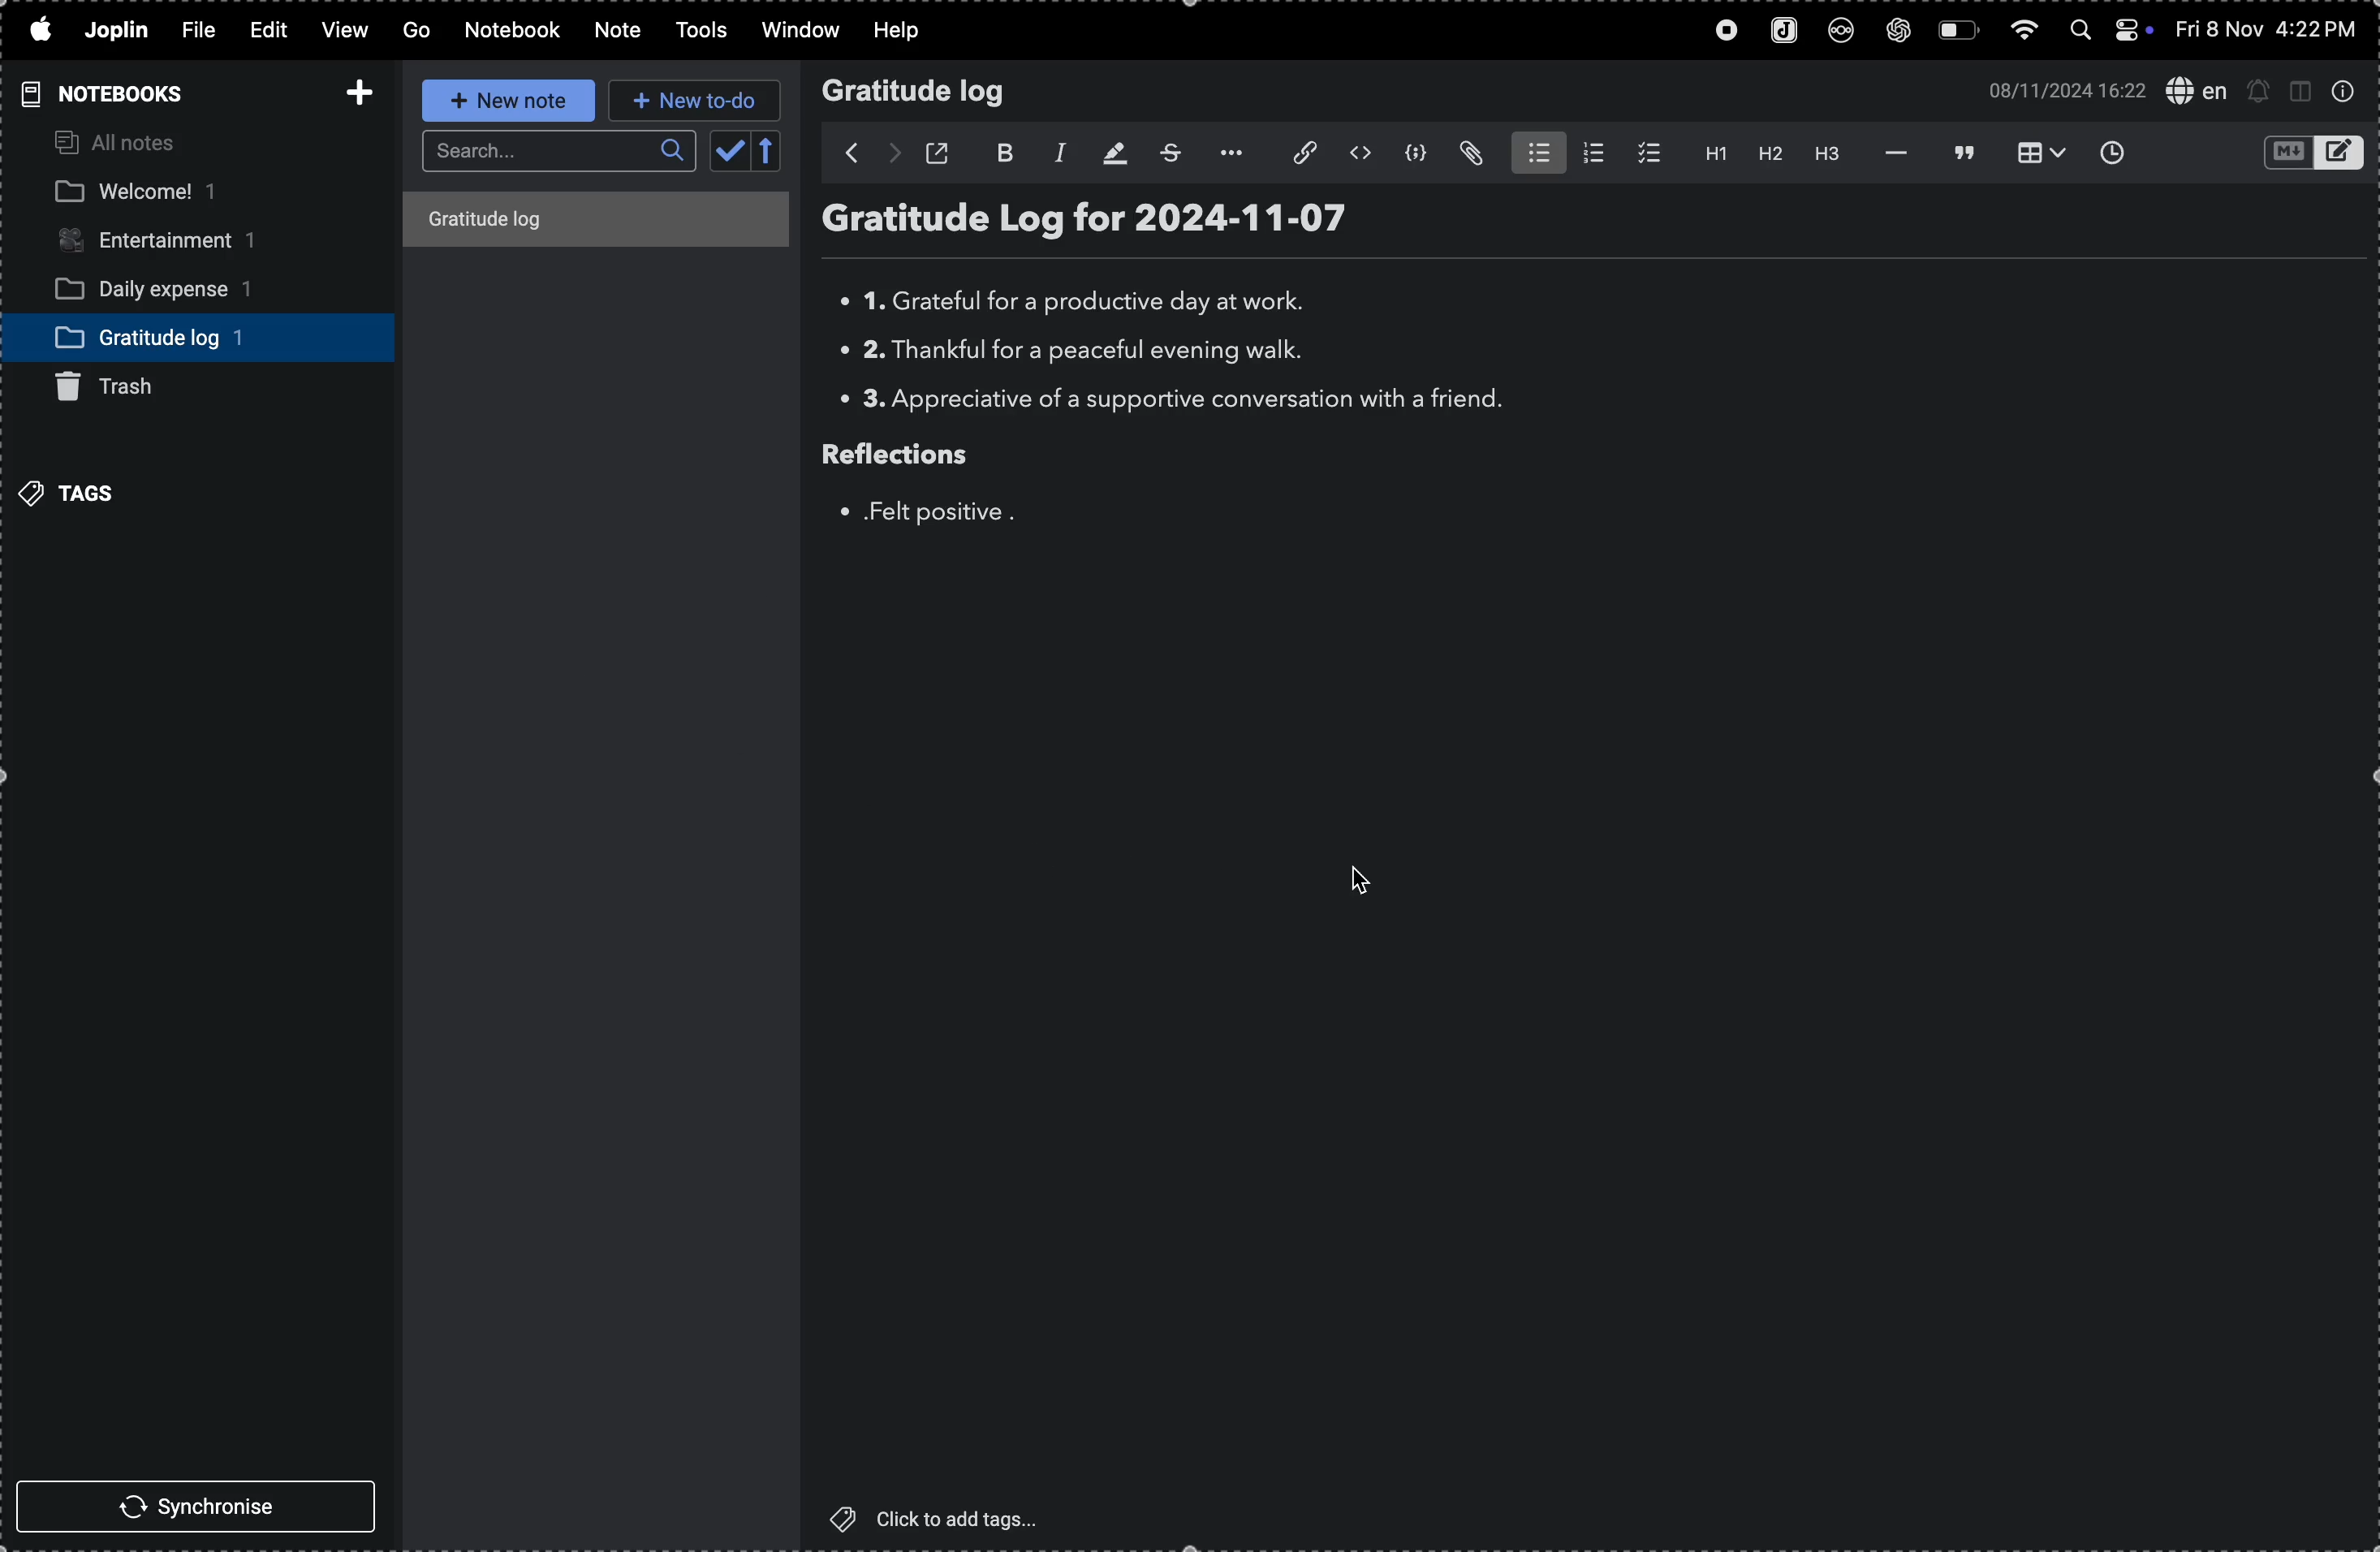 Image resolution: width=2380 pixels, height=1552 pixels. What do you see at coordinates (197, 32) in the screenshot?
I see `file` at bounding box center [197, 32].